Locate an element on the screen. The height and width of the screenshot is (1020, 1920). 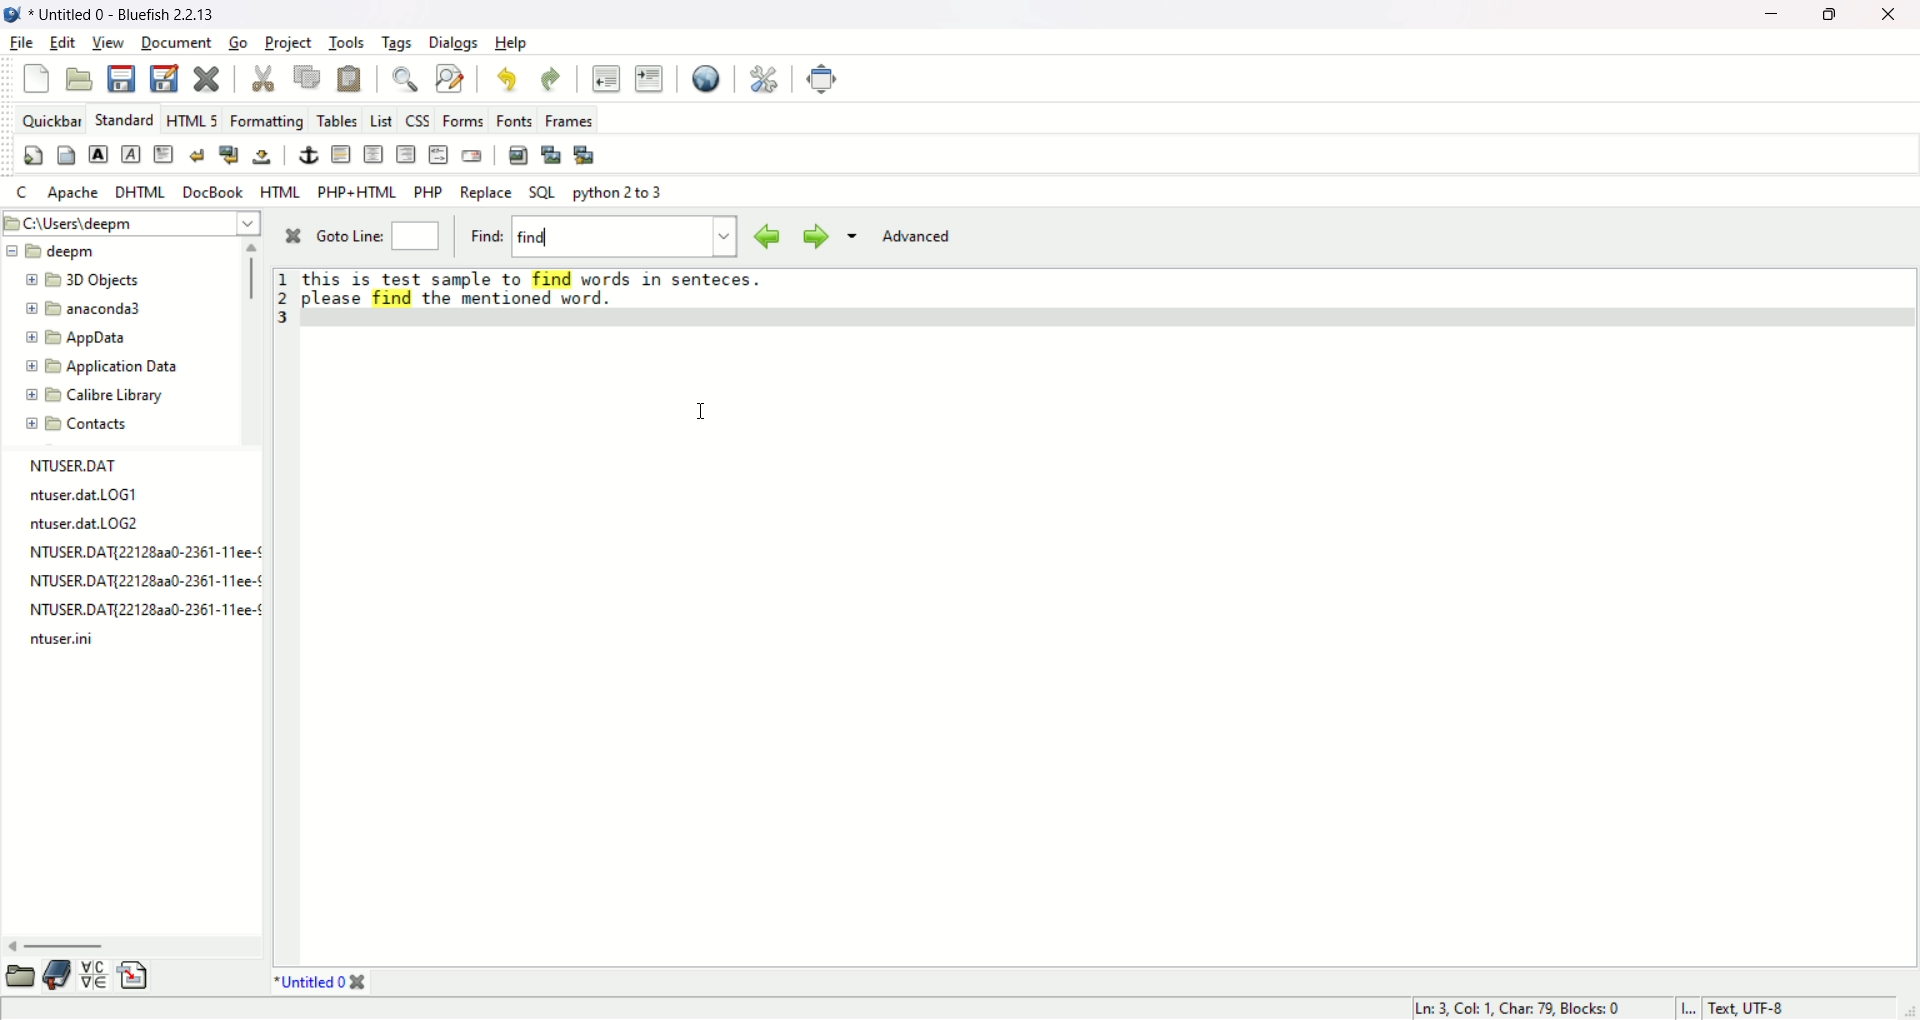
email is located at coordinates (470, 155).